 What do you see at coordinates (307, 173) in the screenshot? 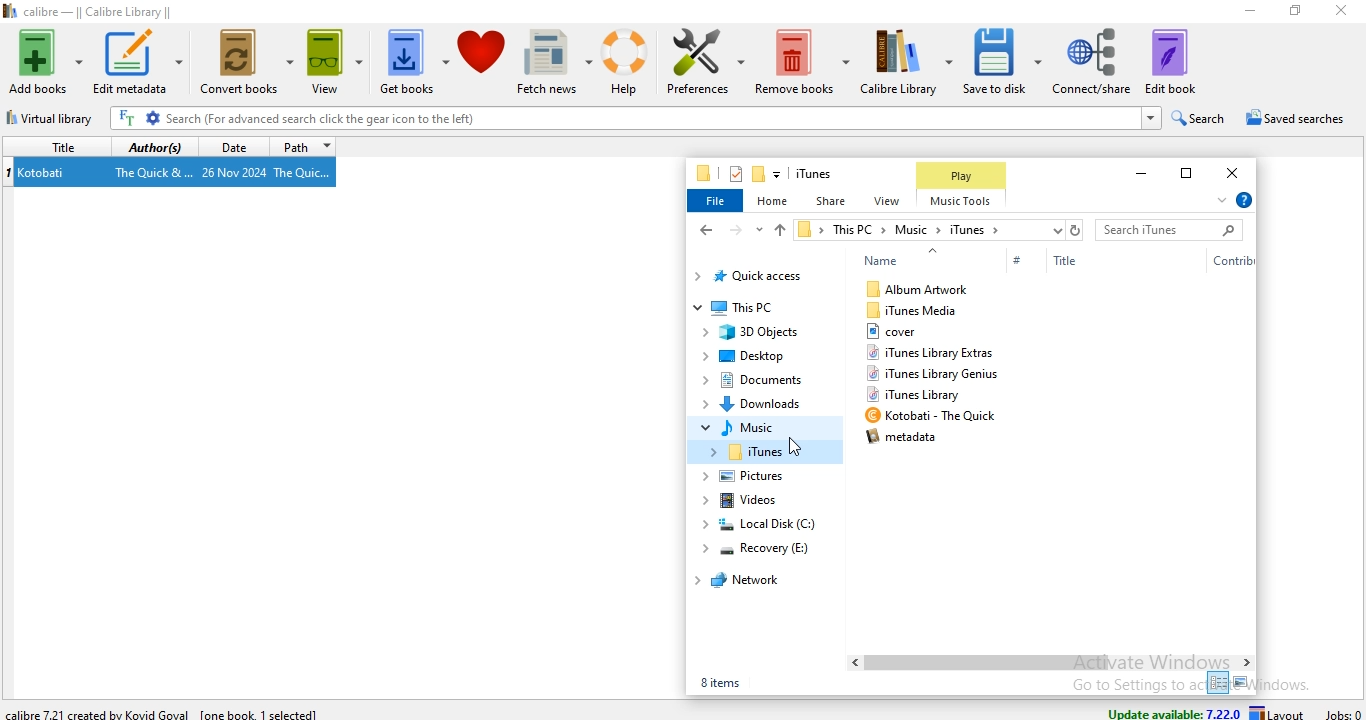
I see `The Quic...` at bounding box center [307, 173].